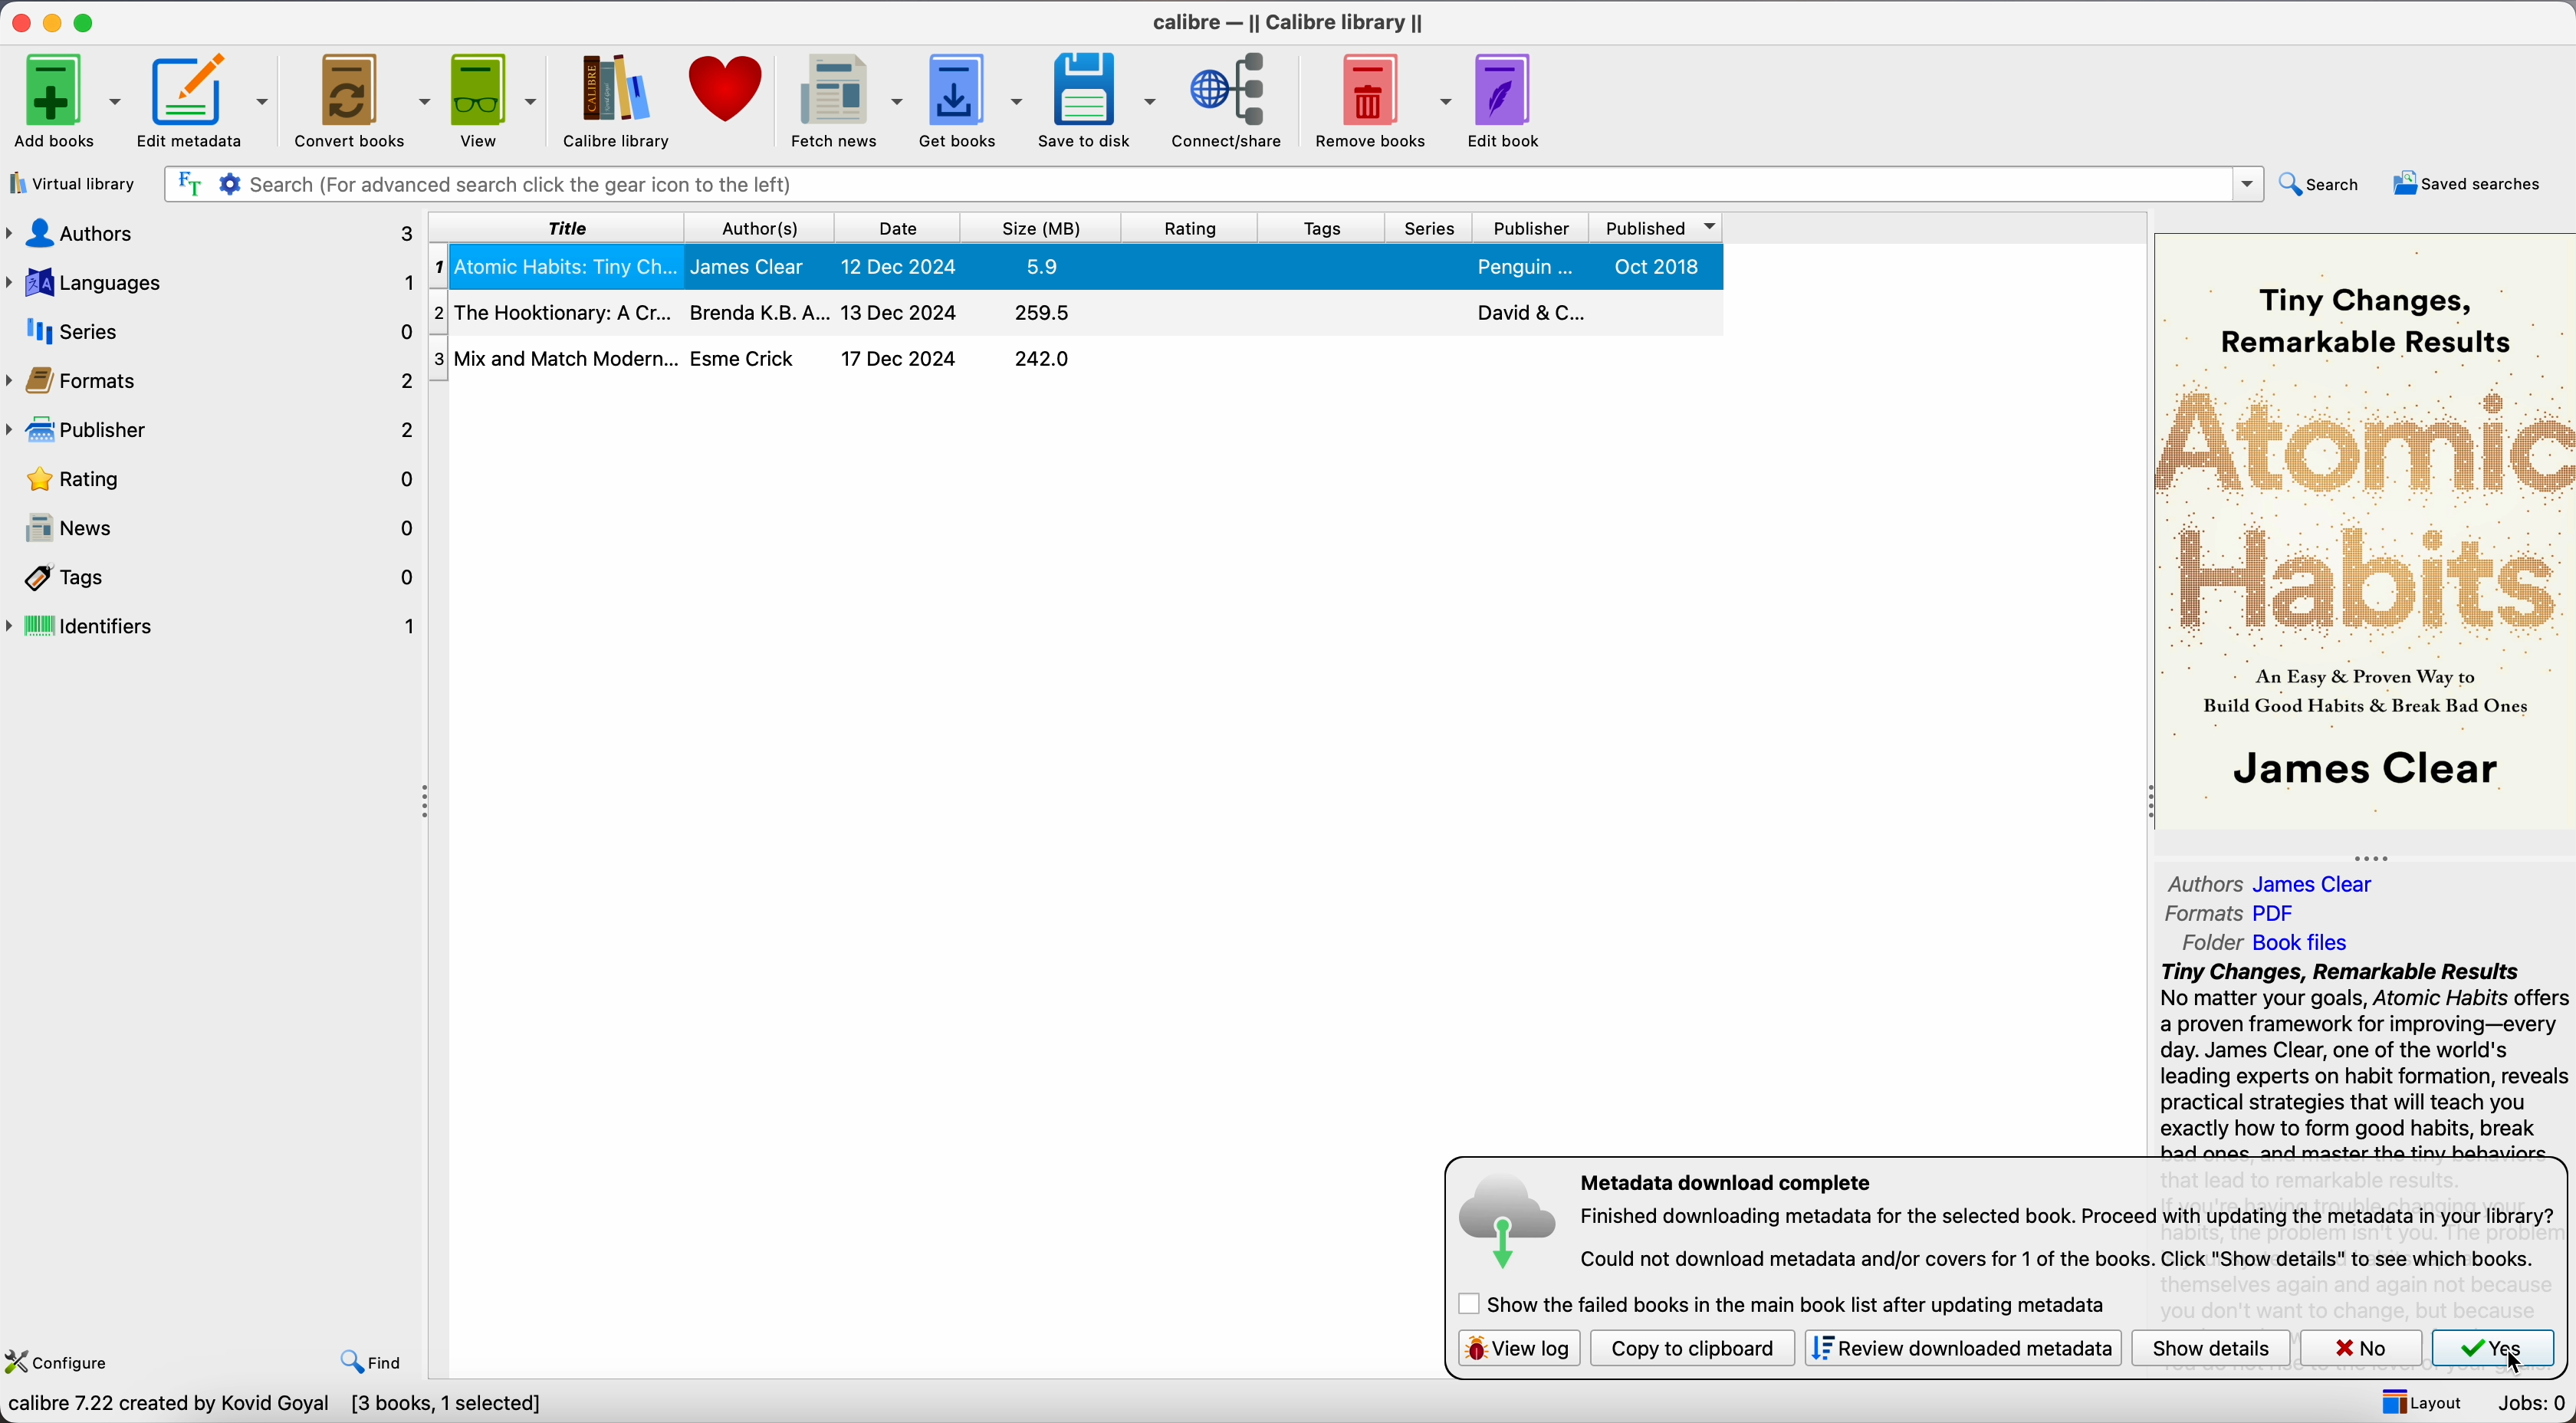  What do you see at coordinates (496, 101) in the screenshot?
I see `view` at bounding box center [496, 101].